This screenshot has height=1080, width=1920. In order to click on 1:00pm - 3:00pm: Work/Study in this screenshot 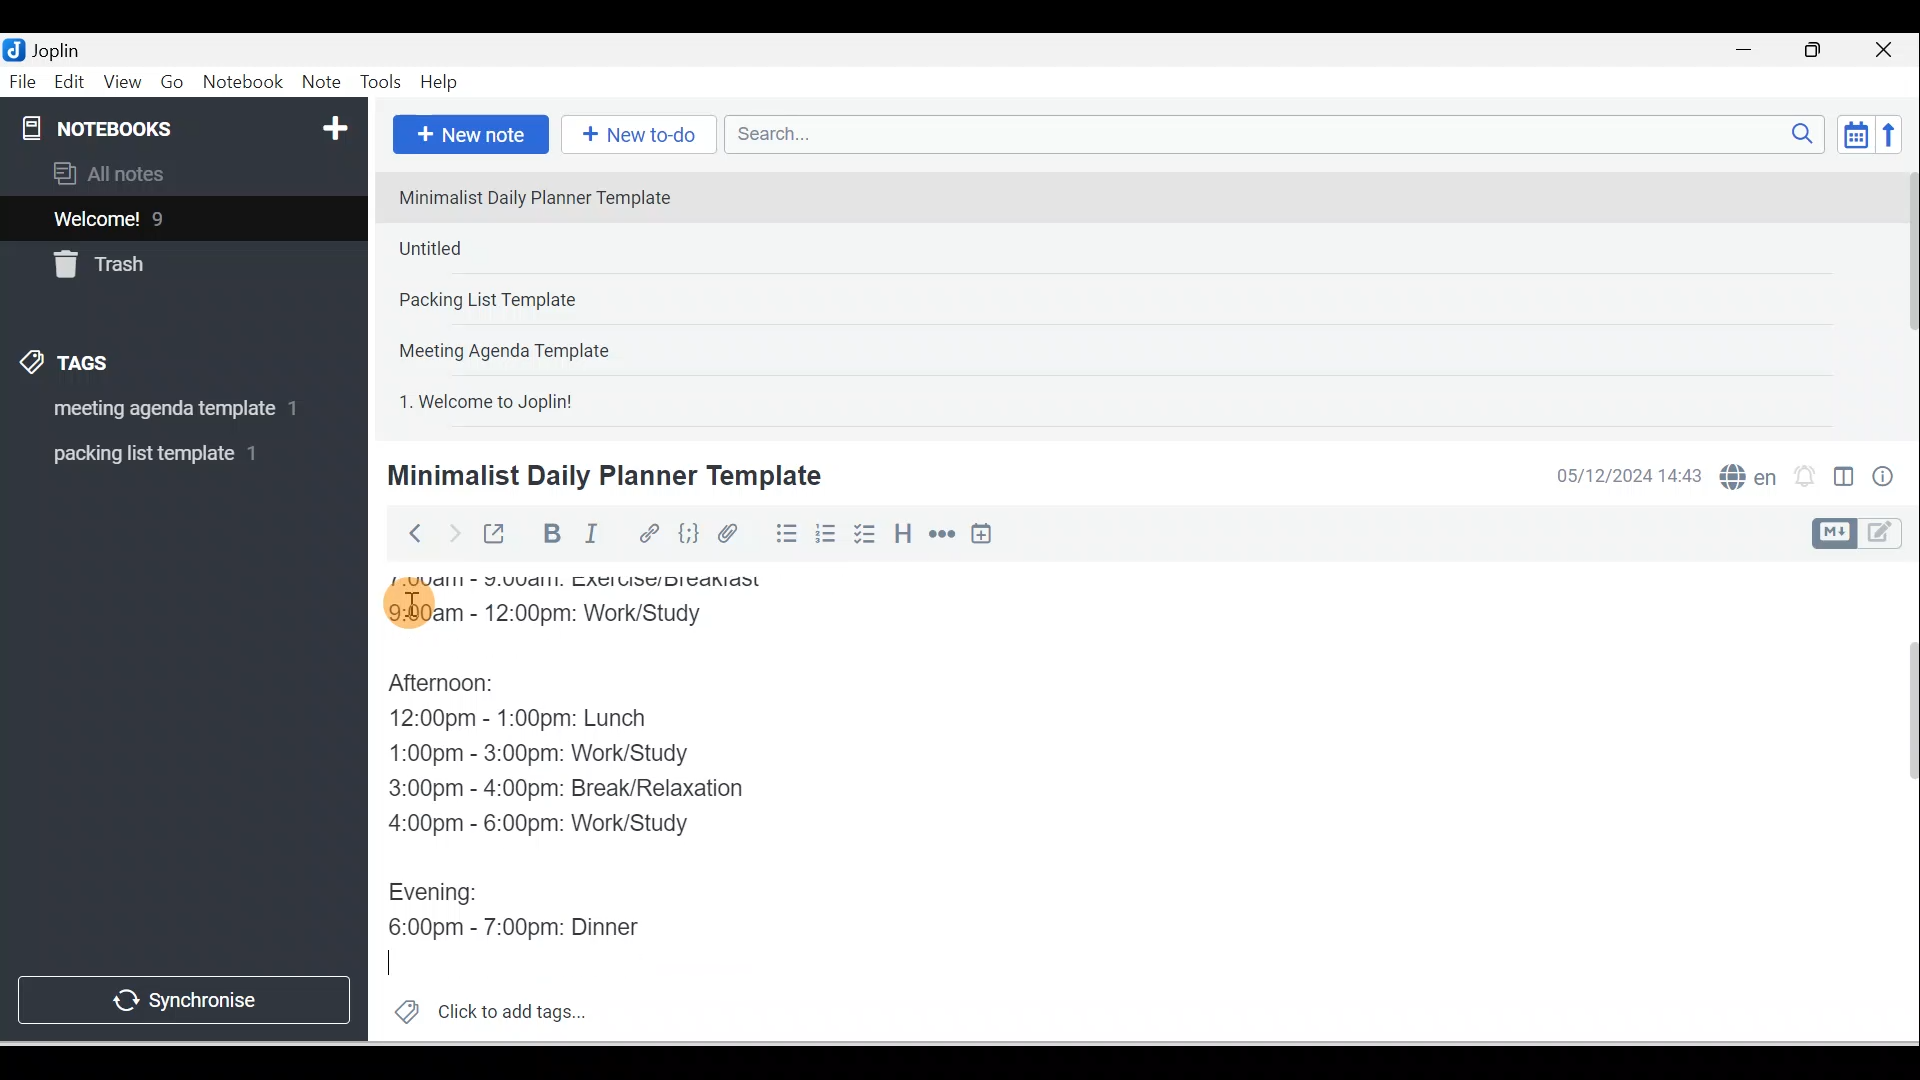, I will do `click(542, 756)`.